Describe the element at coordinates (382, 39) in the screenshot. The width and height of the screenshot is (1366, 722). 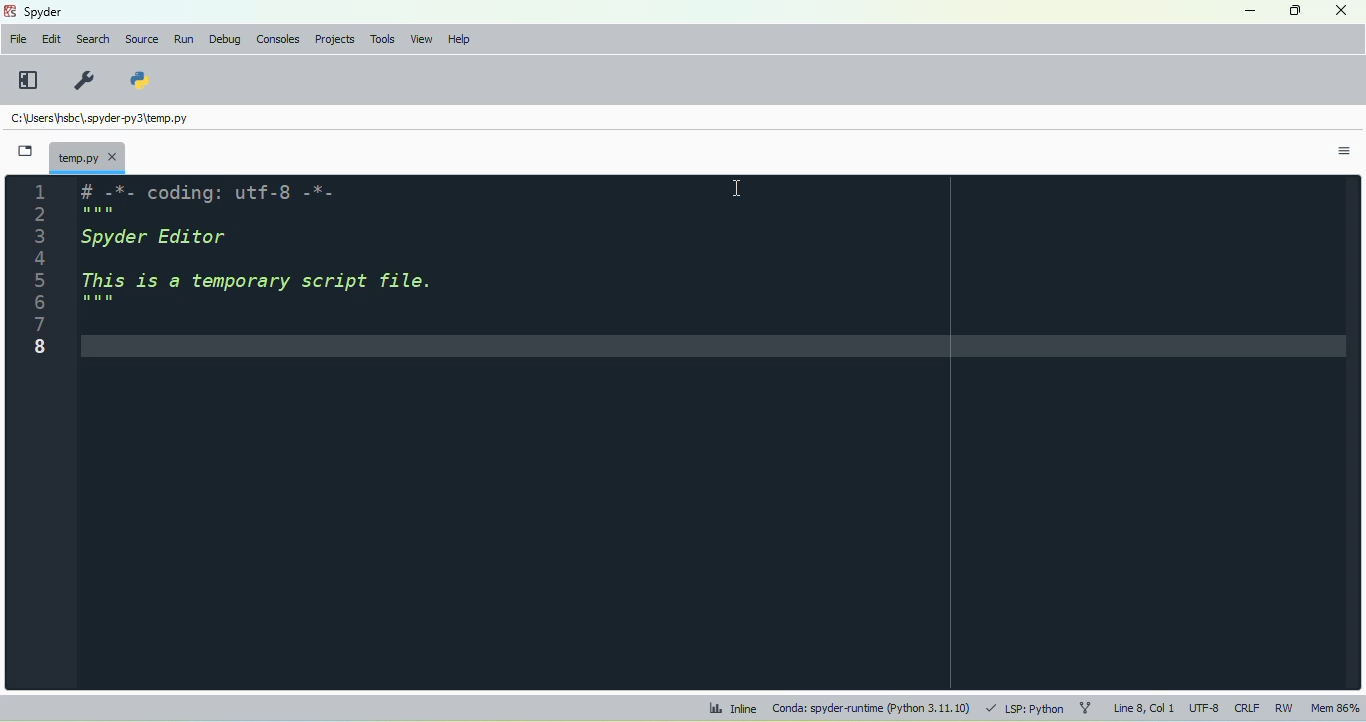
I see `tools` at that location.